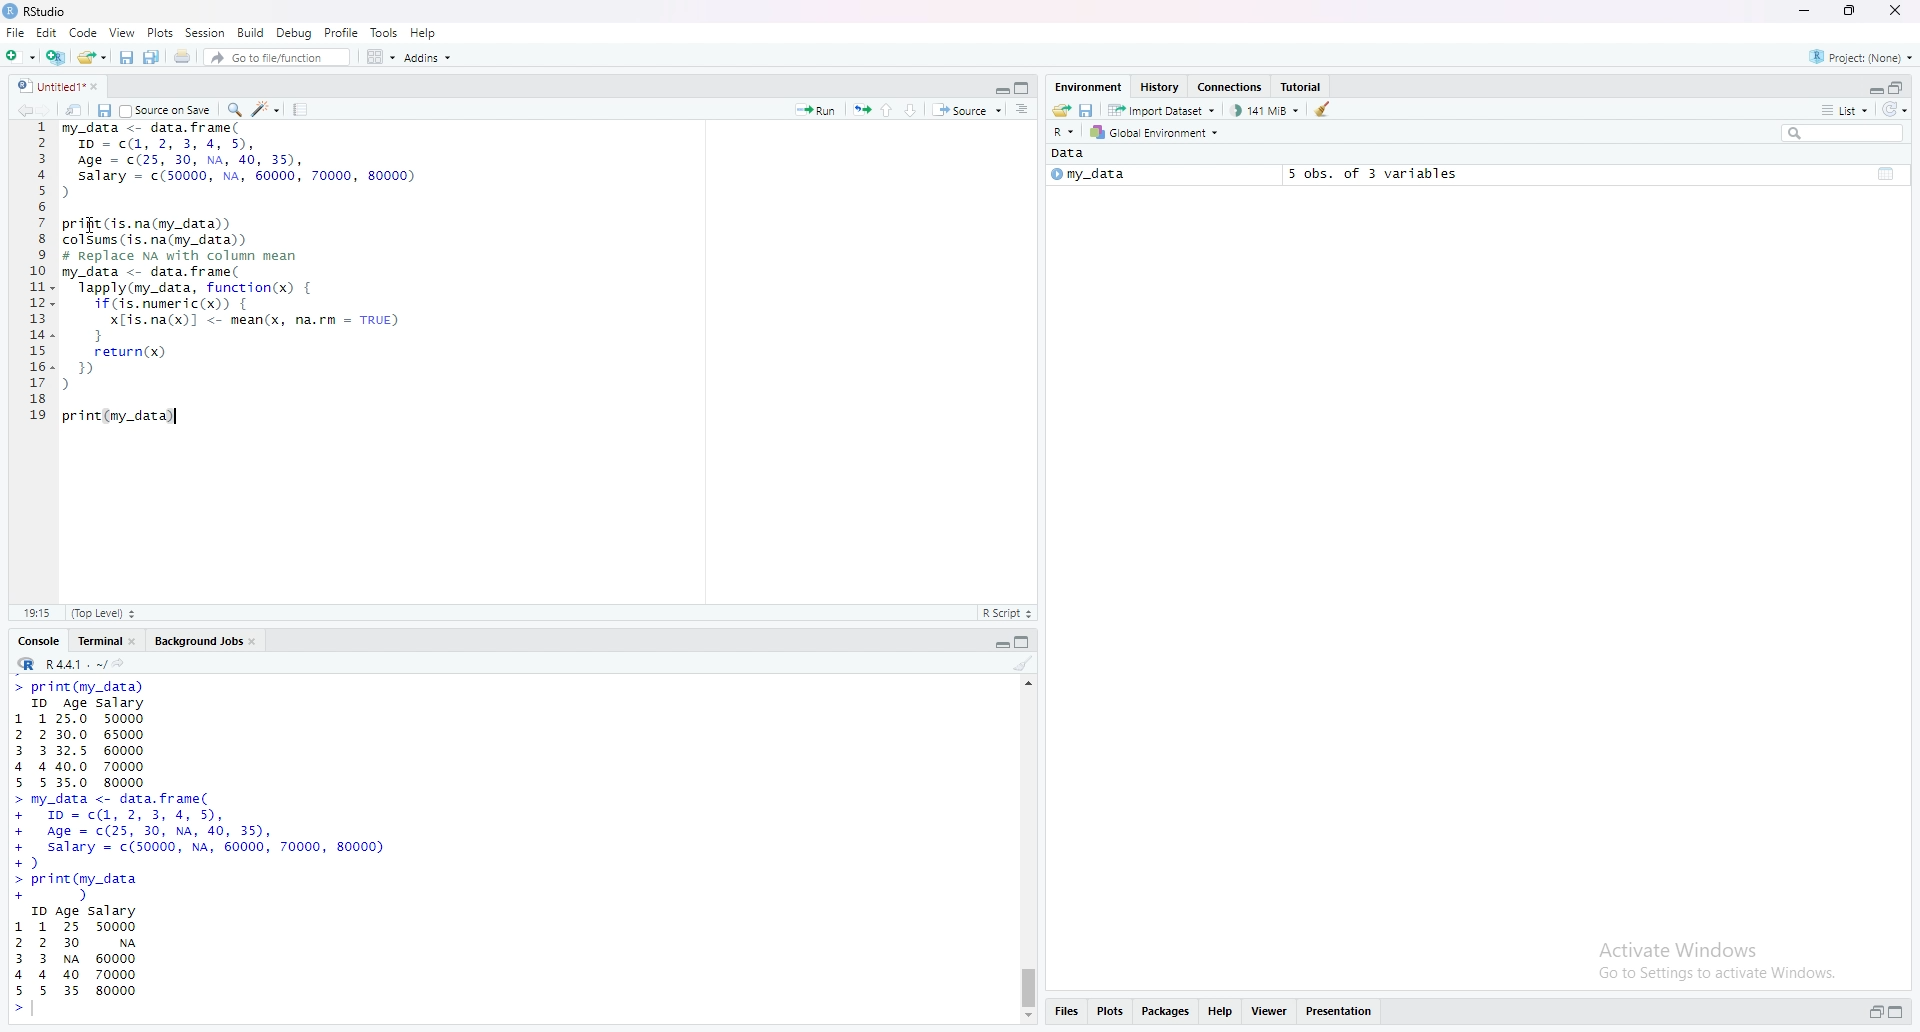  I want to click on Build, so click(253, 32).